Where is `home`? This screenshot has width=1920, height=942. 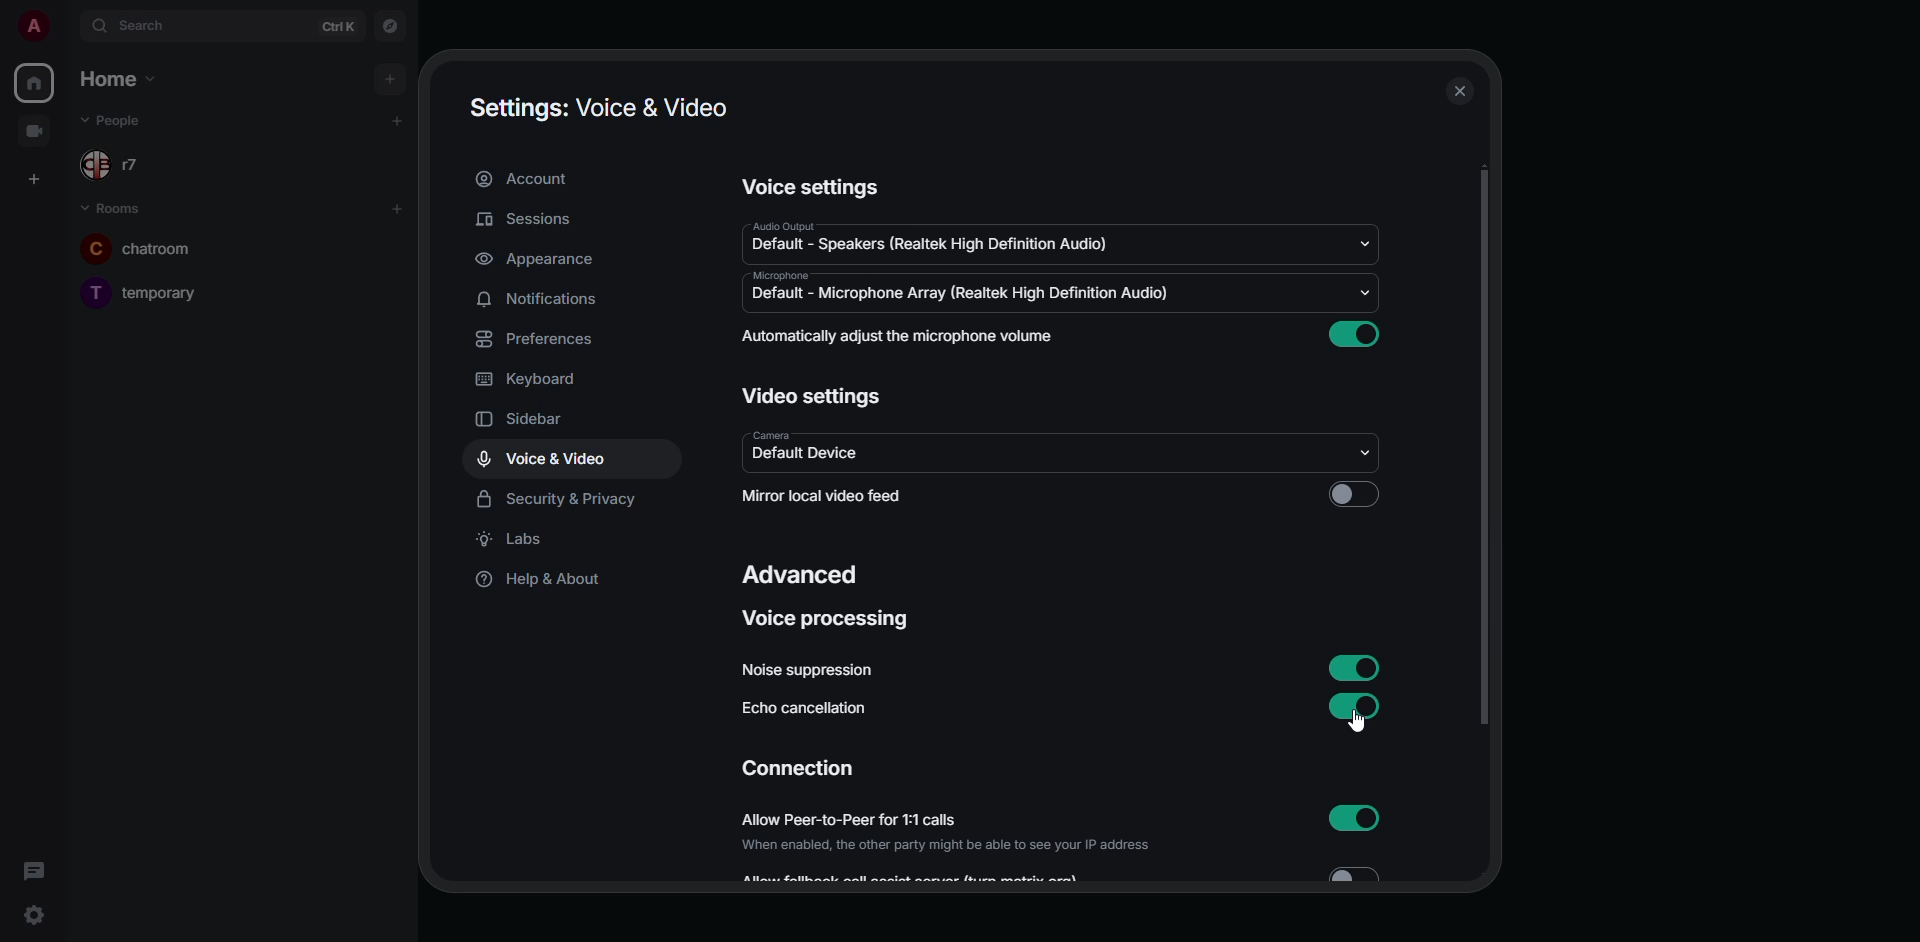 home is located at coordinates (118, 76).